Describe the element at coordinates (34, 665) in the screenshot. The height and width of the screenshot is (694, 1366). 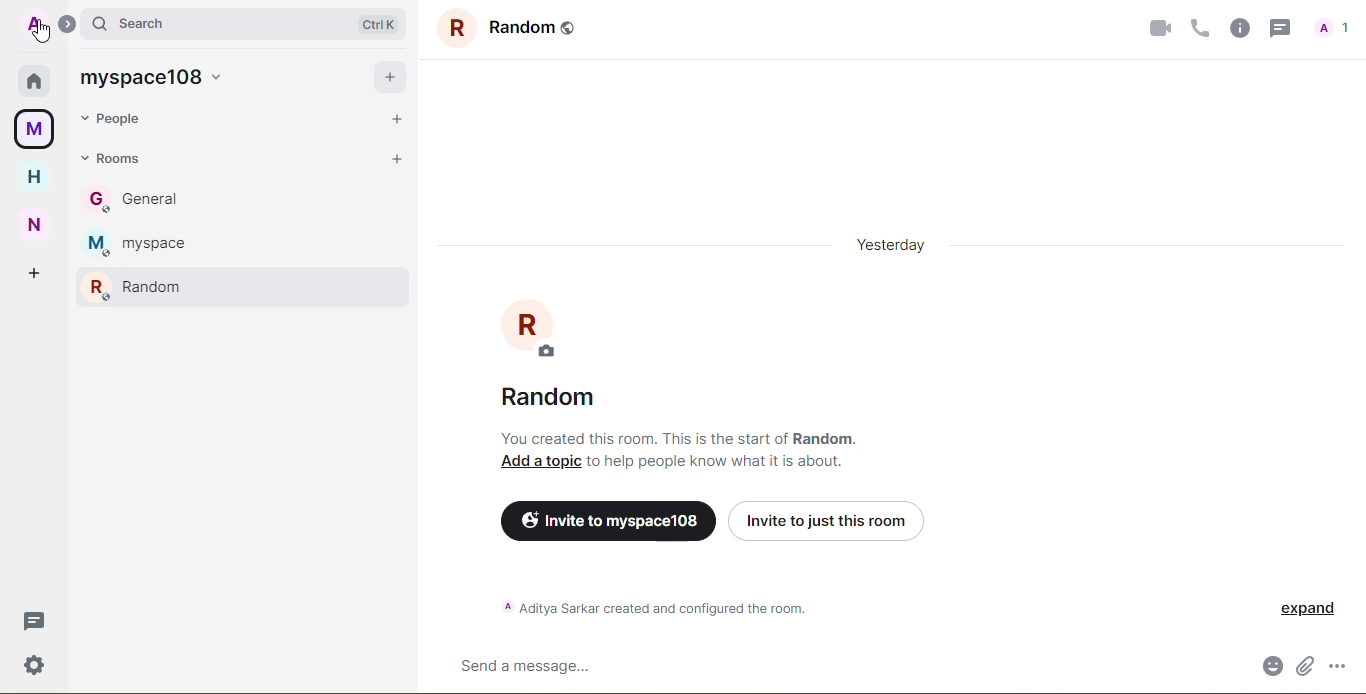
I see `settigs` at that location.